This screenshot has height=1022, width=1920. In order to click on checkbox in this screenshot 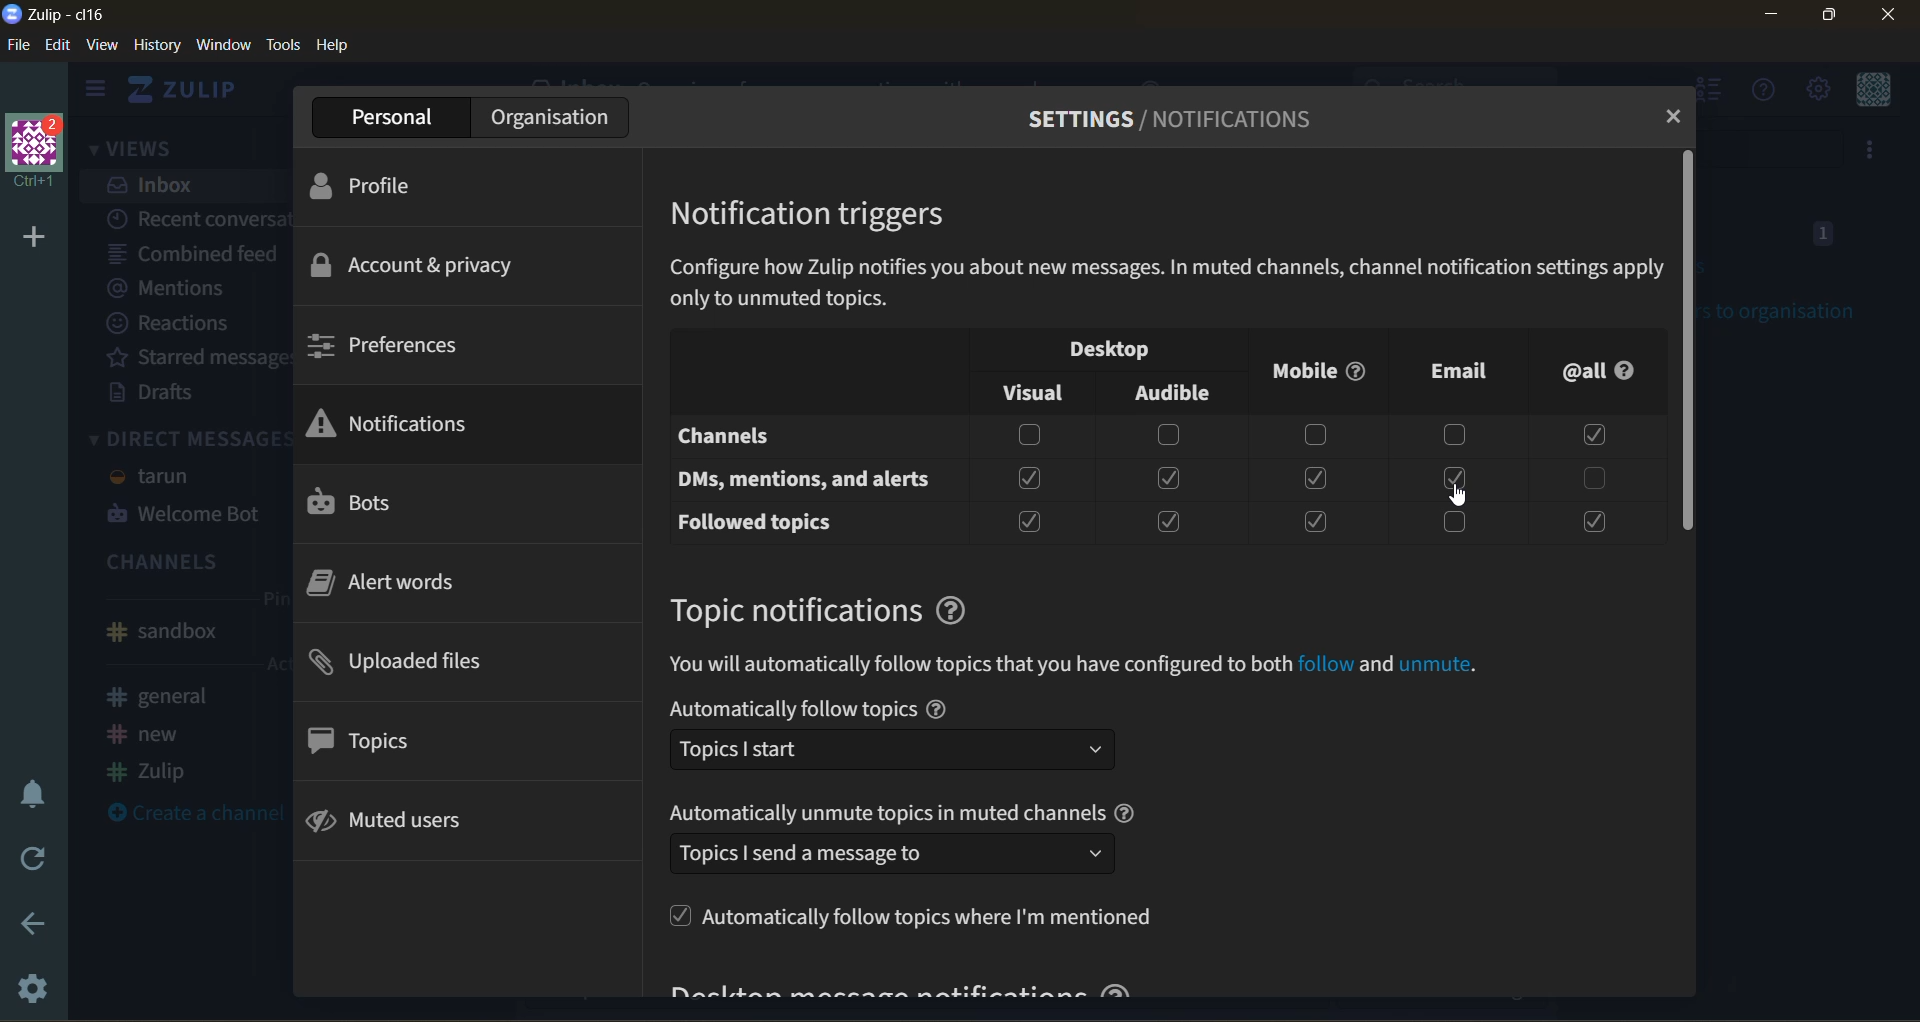, I will do `click(1591, 437)`.